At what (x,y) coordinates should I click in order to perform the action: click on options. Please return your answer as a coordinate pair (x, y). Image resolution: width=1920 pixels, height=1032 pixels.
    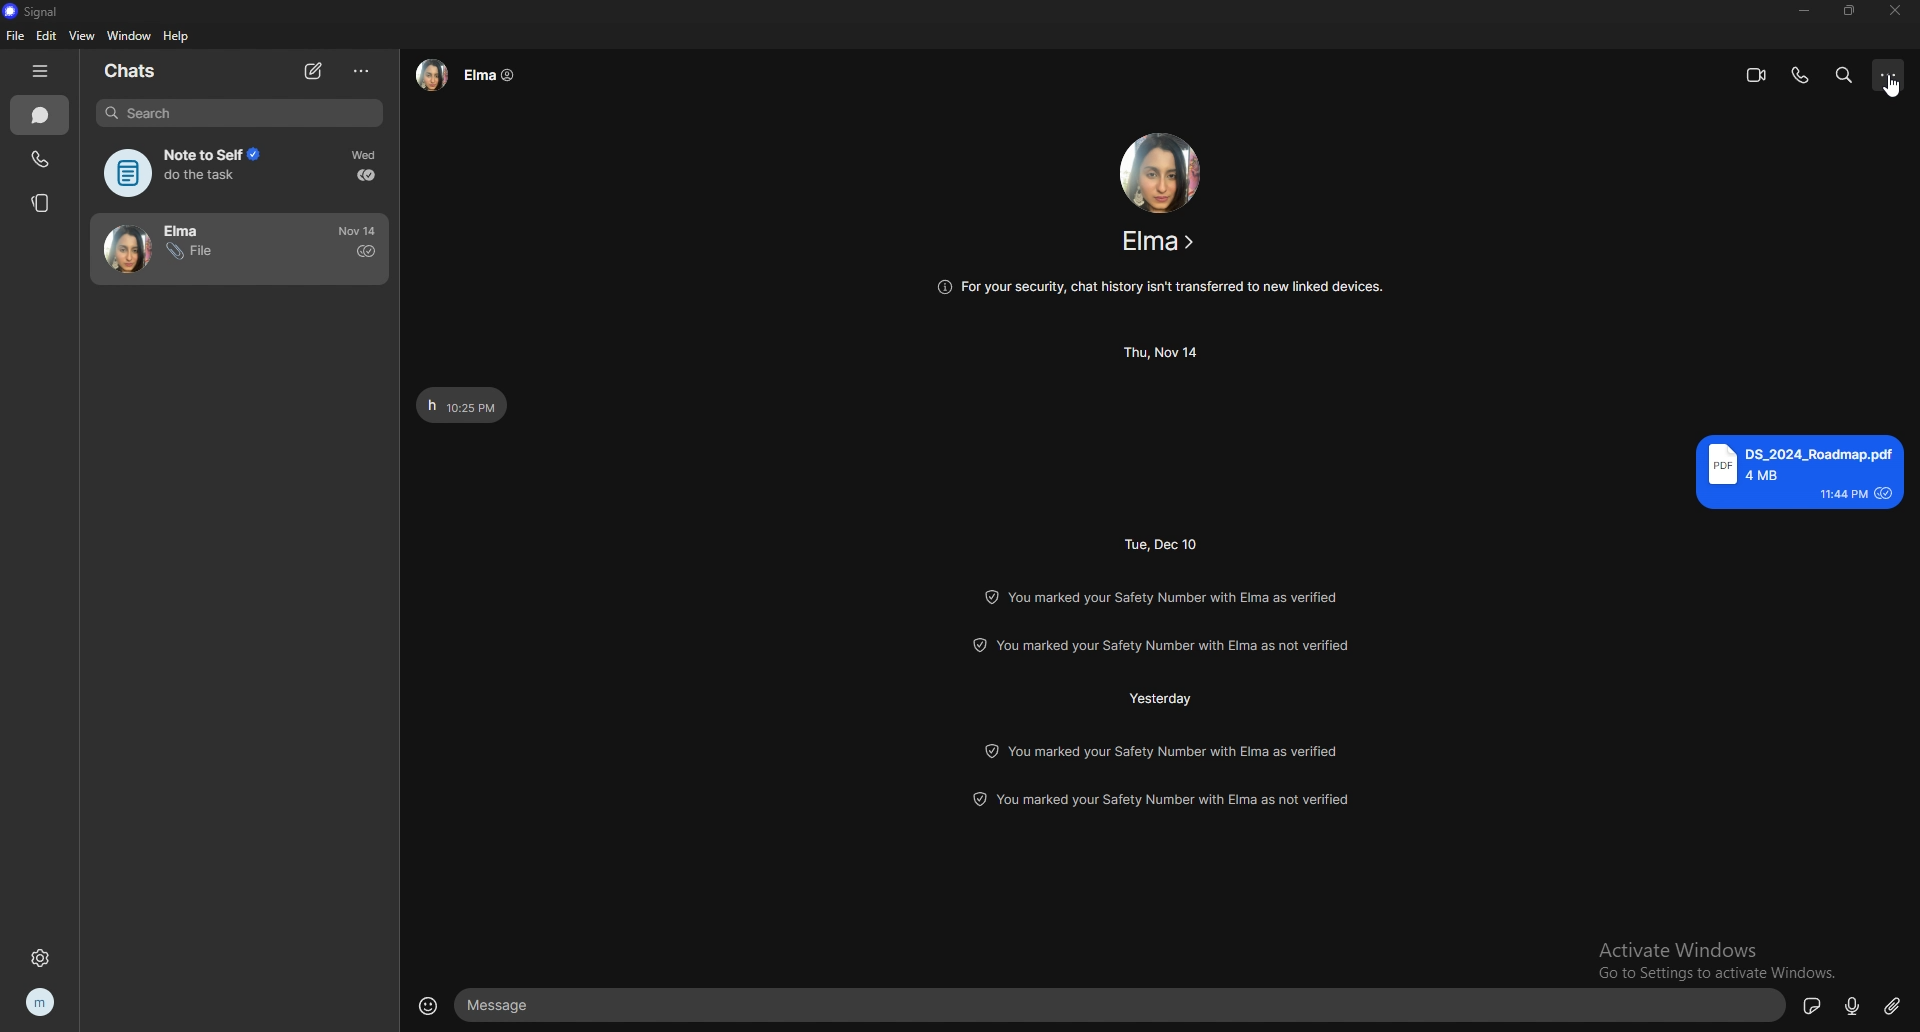
    Looking at the image, I should click on (1887, 73).